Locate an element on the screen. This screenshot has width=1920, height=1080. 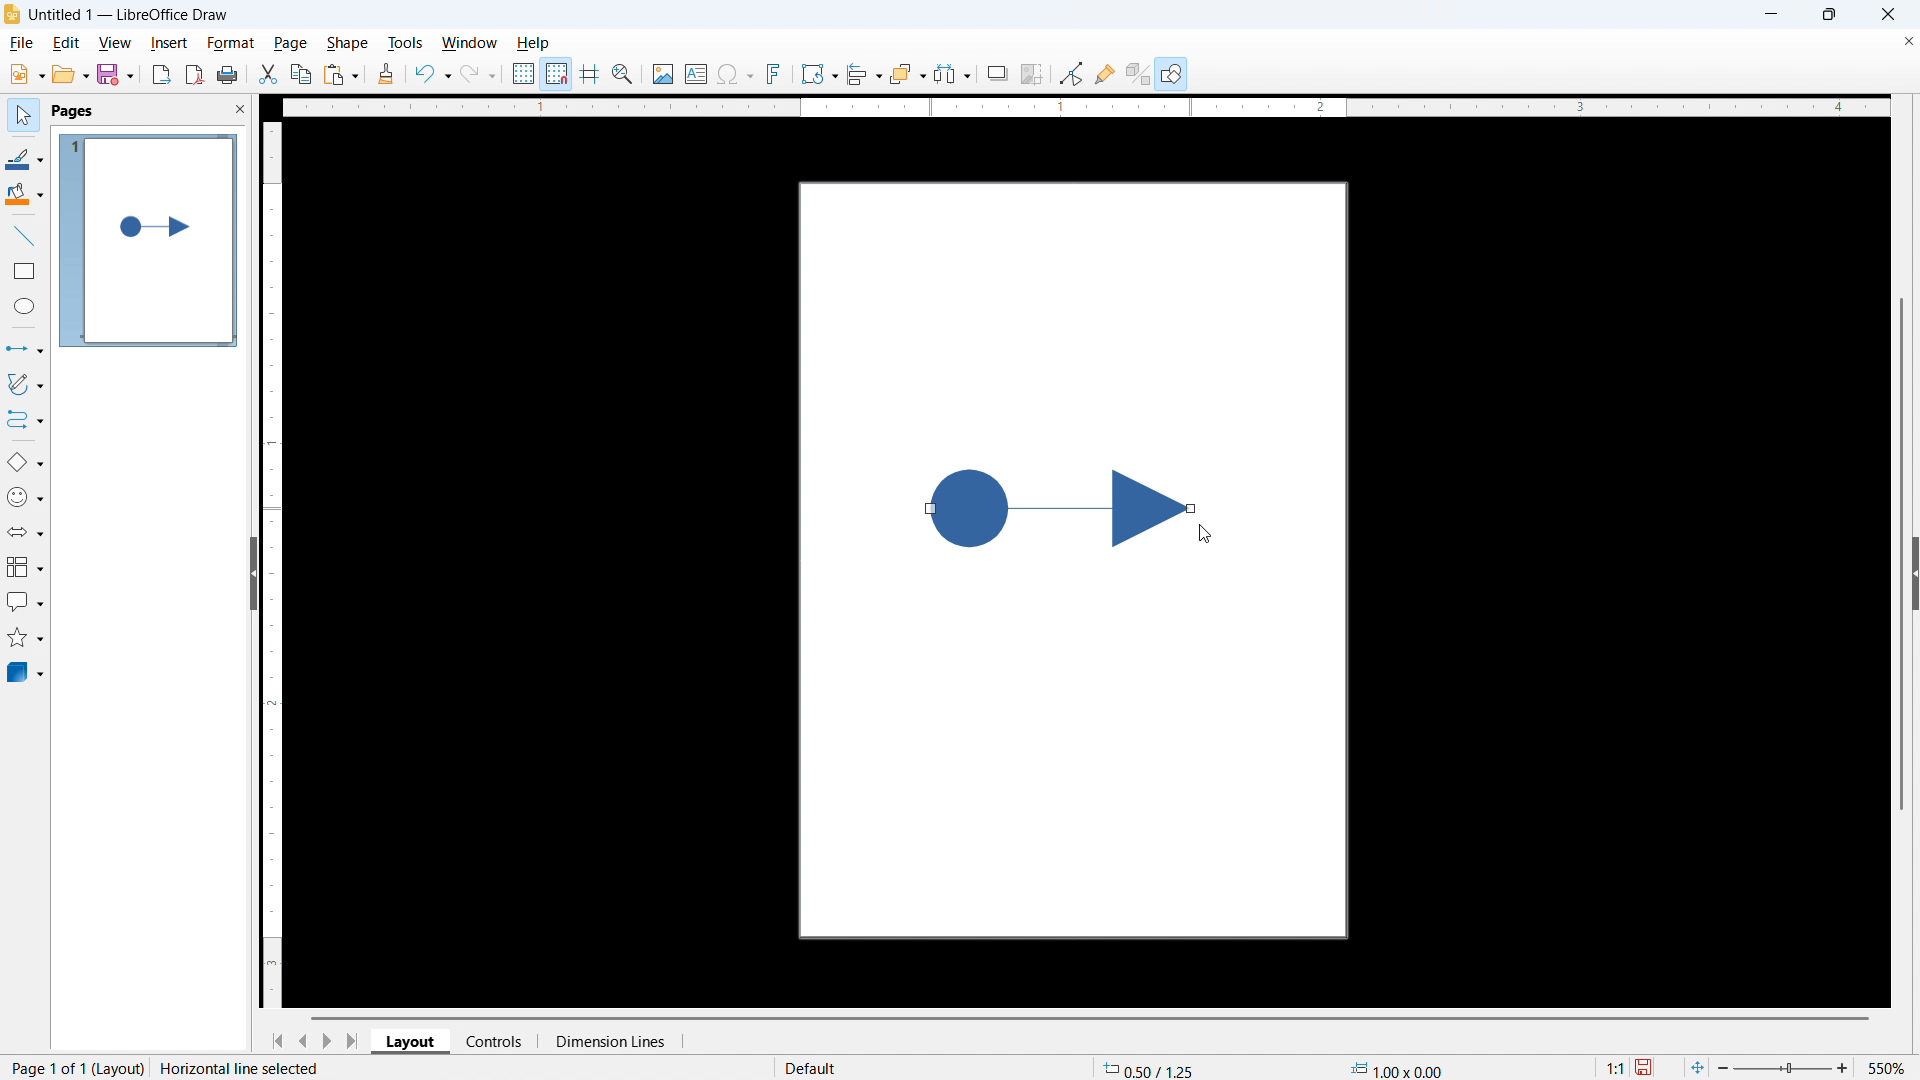
Go to last page  is located at coordinates (355, 1041).